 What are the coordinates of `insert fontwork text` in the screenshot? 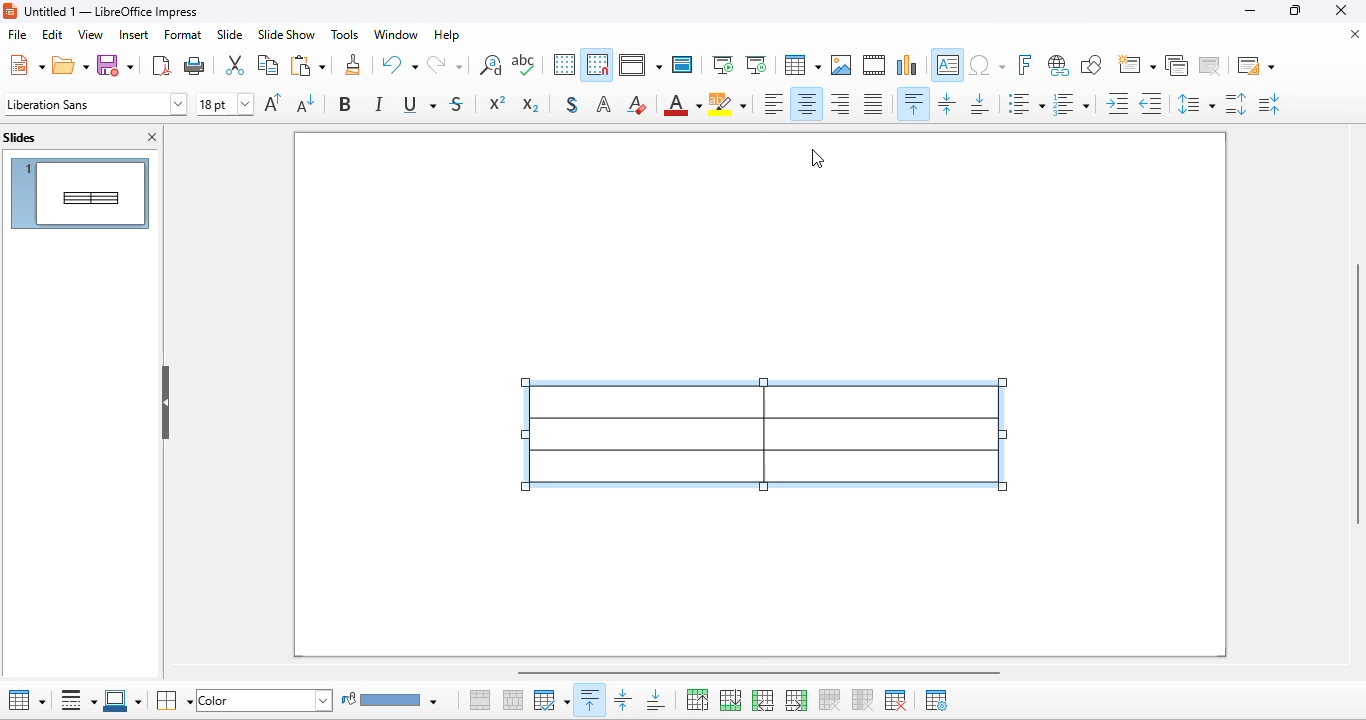 It's located at (1025, 65).